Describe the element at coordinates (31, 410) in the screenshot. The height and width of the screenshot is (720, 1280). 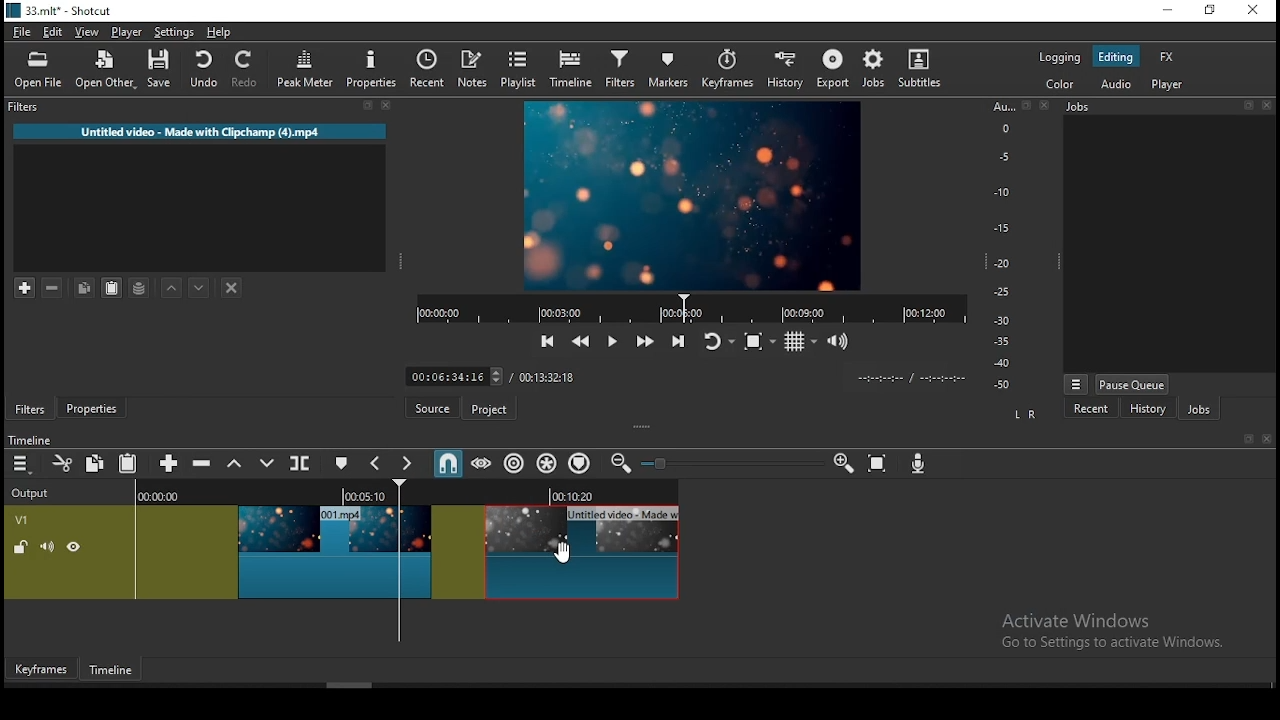
I see `filters` at that location.